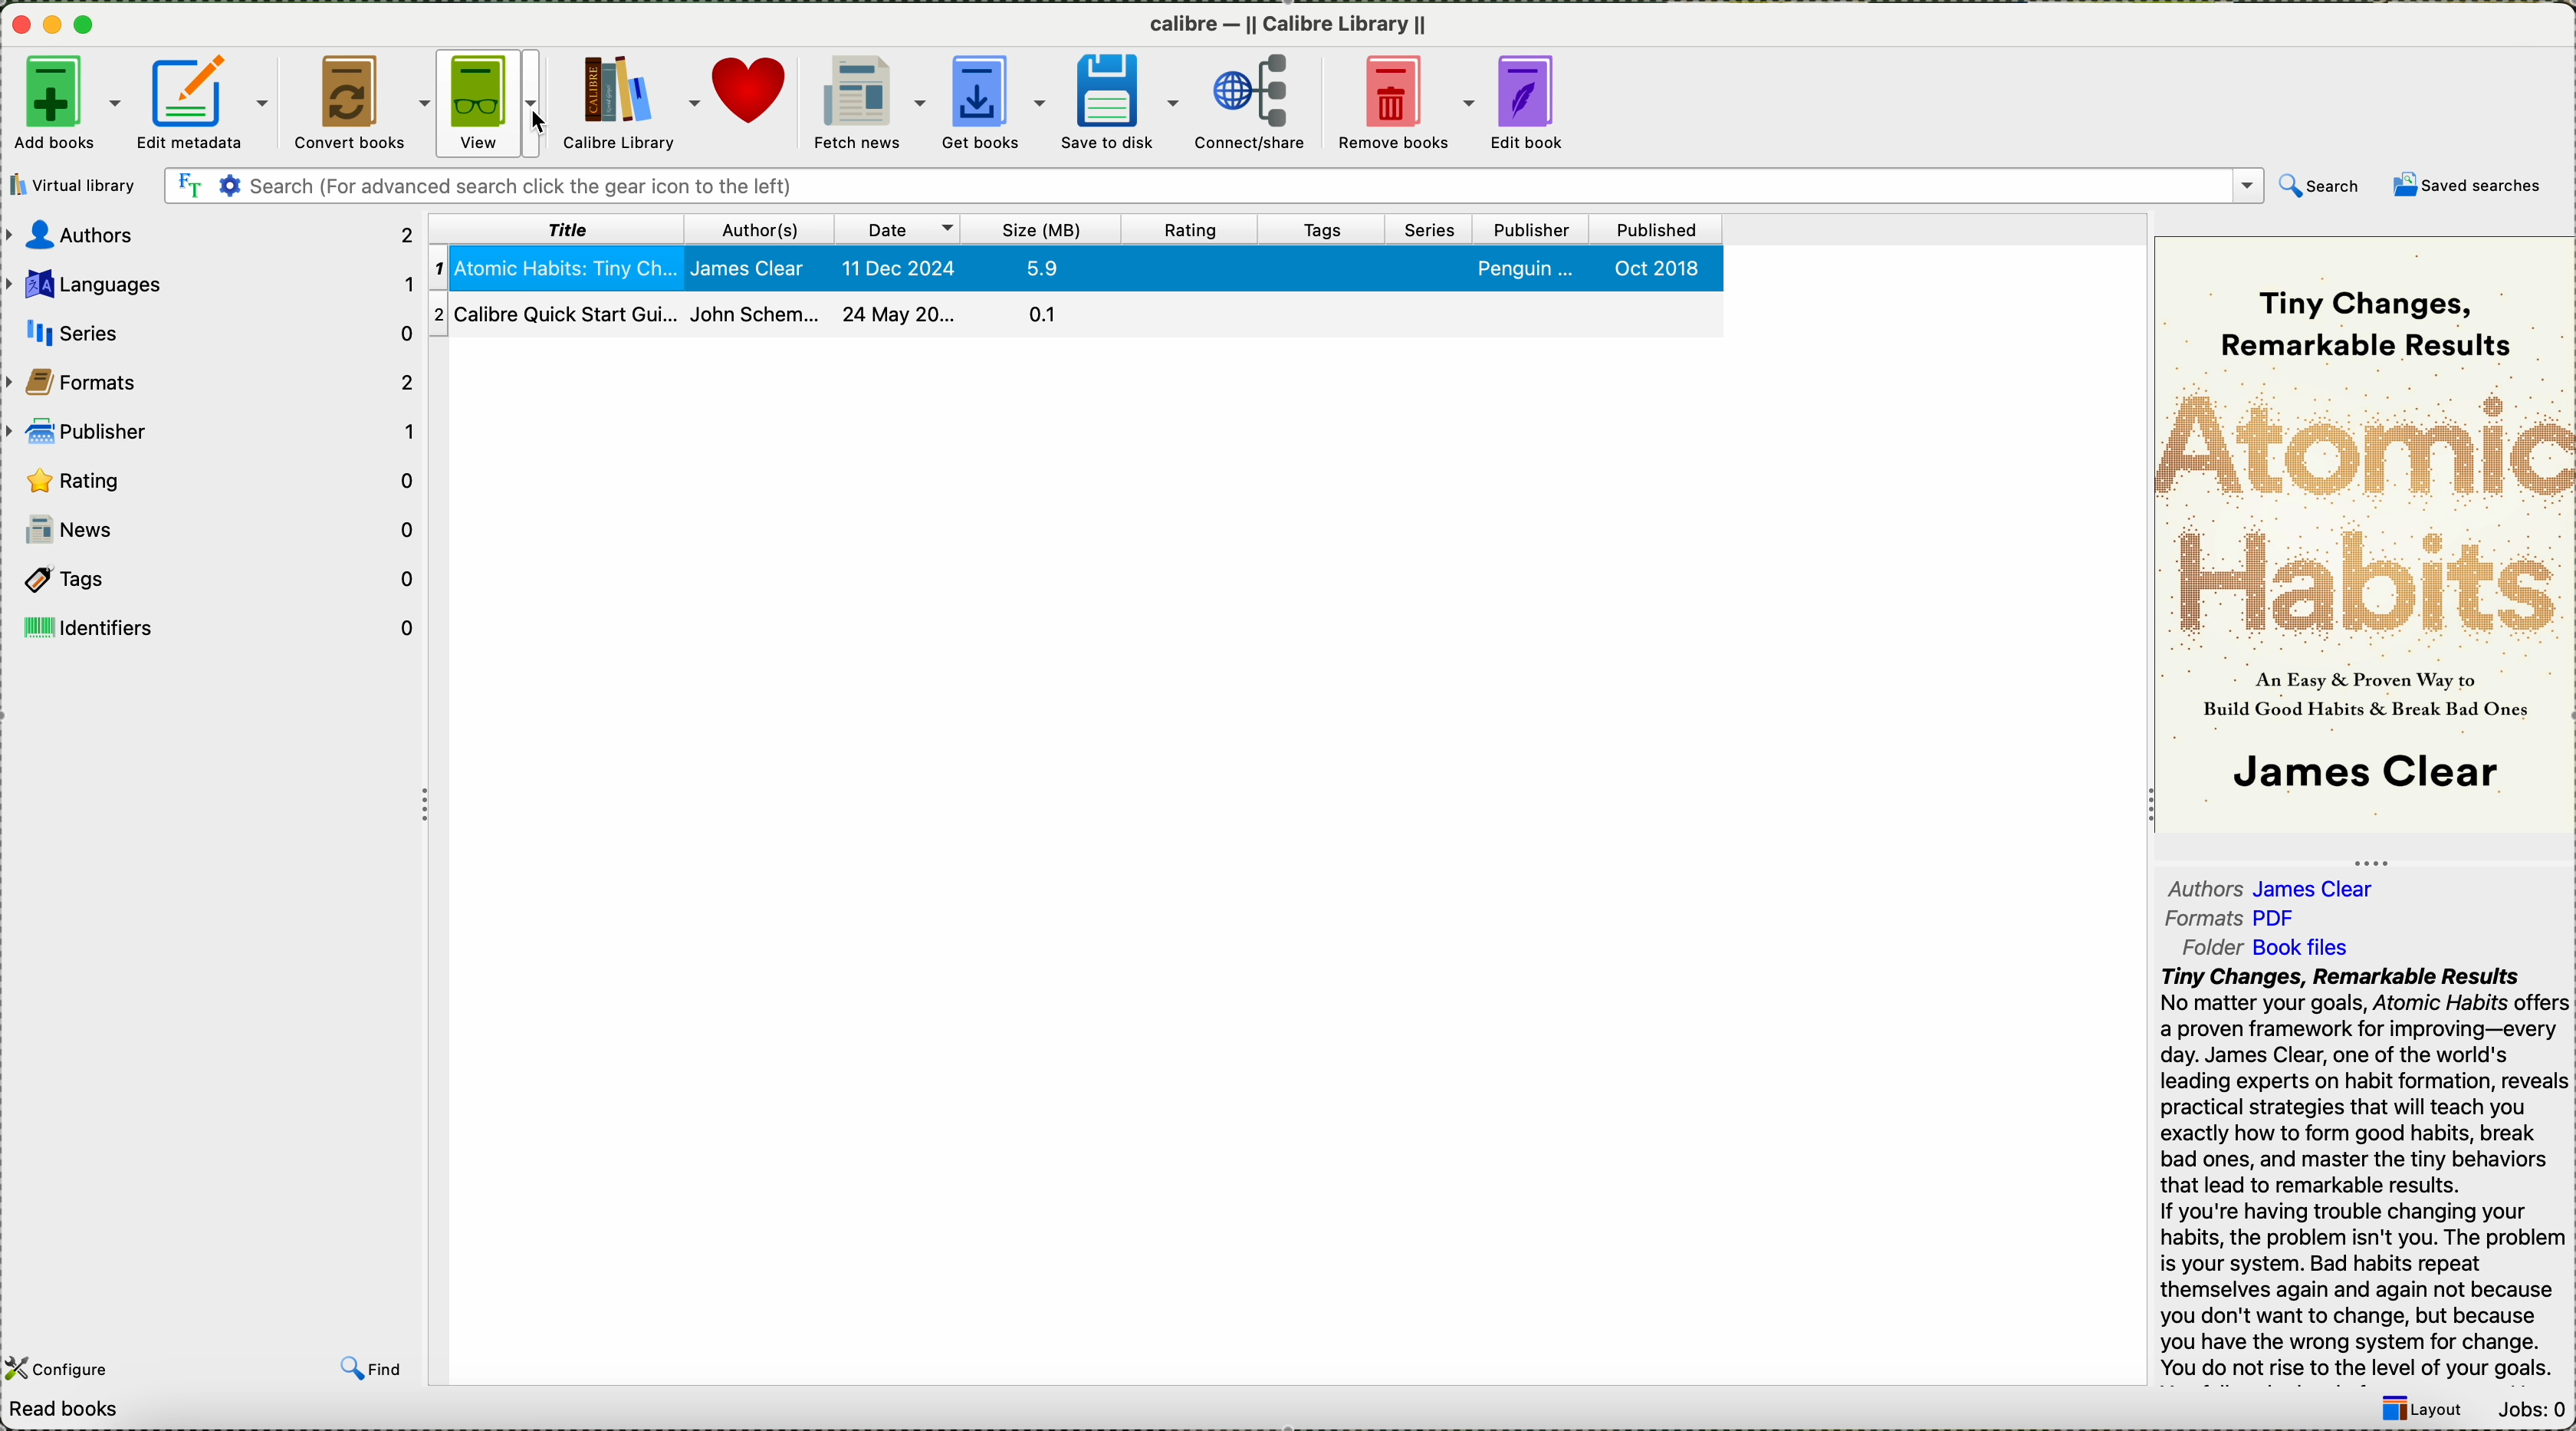 The image size is (2576, 1431). Describe the element at coordinates (633, 100) in the screenshot. I see `Calibre library` at that location.